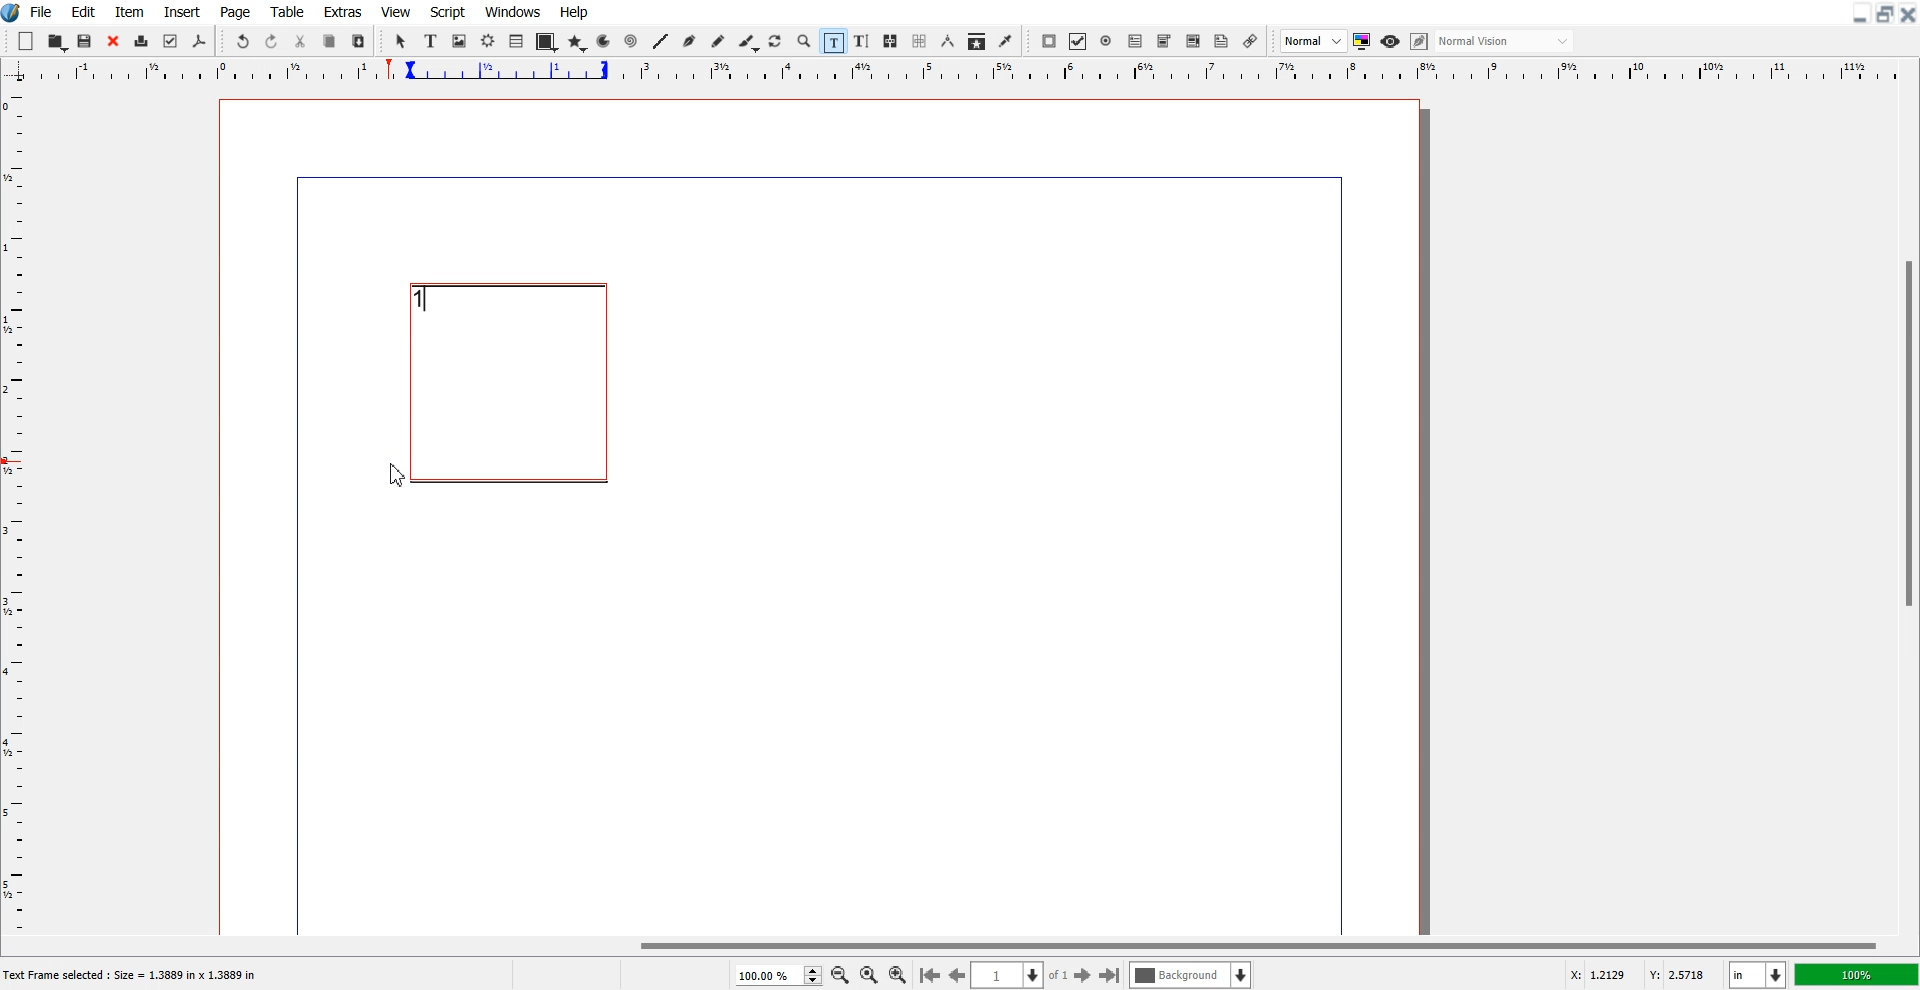  Describe the element at coordinates (949, 41) in the screenshot. I see `Measurements` at that location.